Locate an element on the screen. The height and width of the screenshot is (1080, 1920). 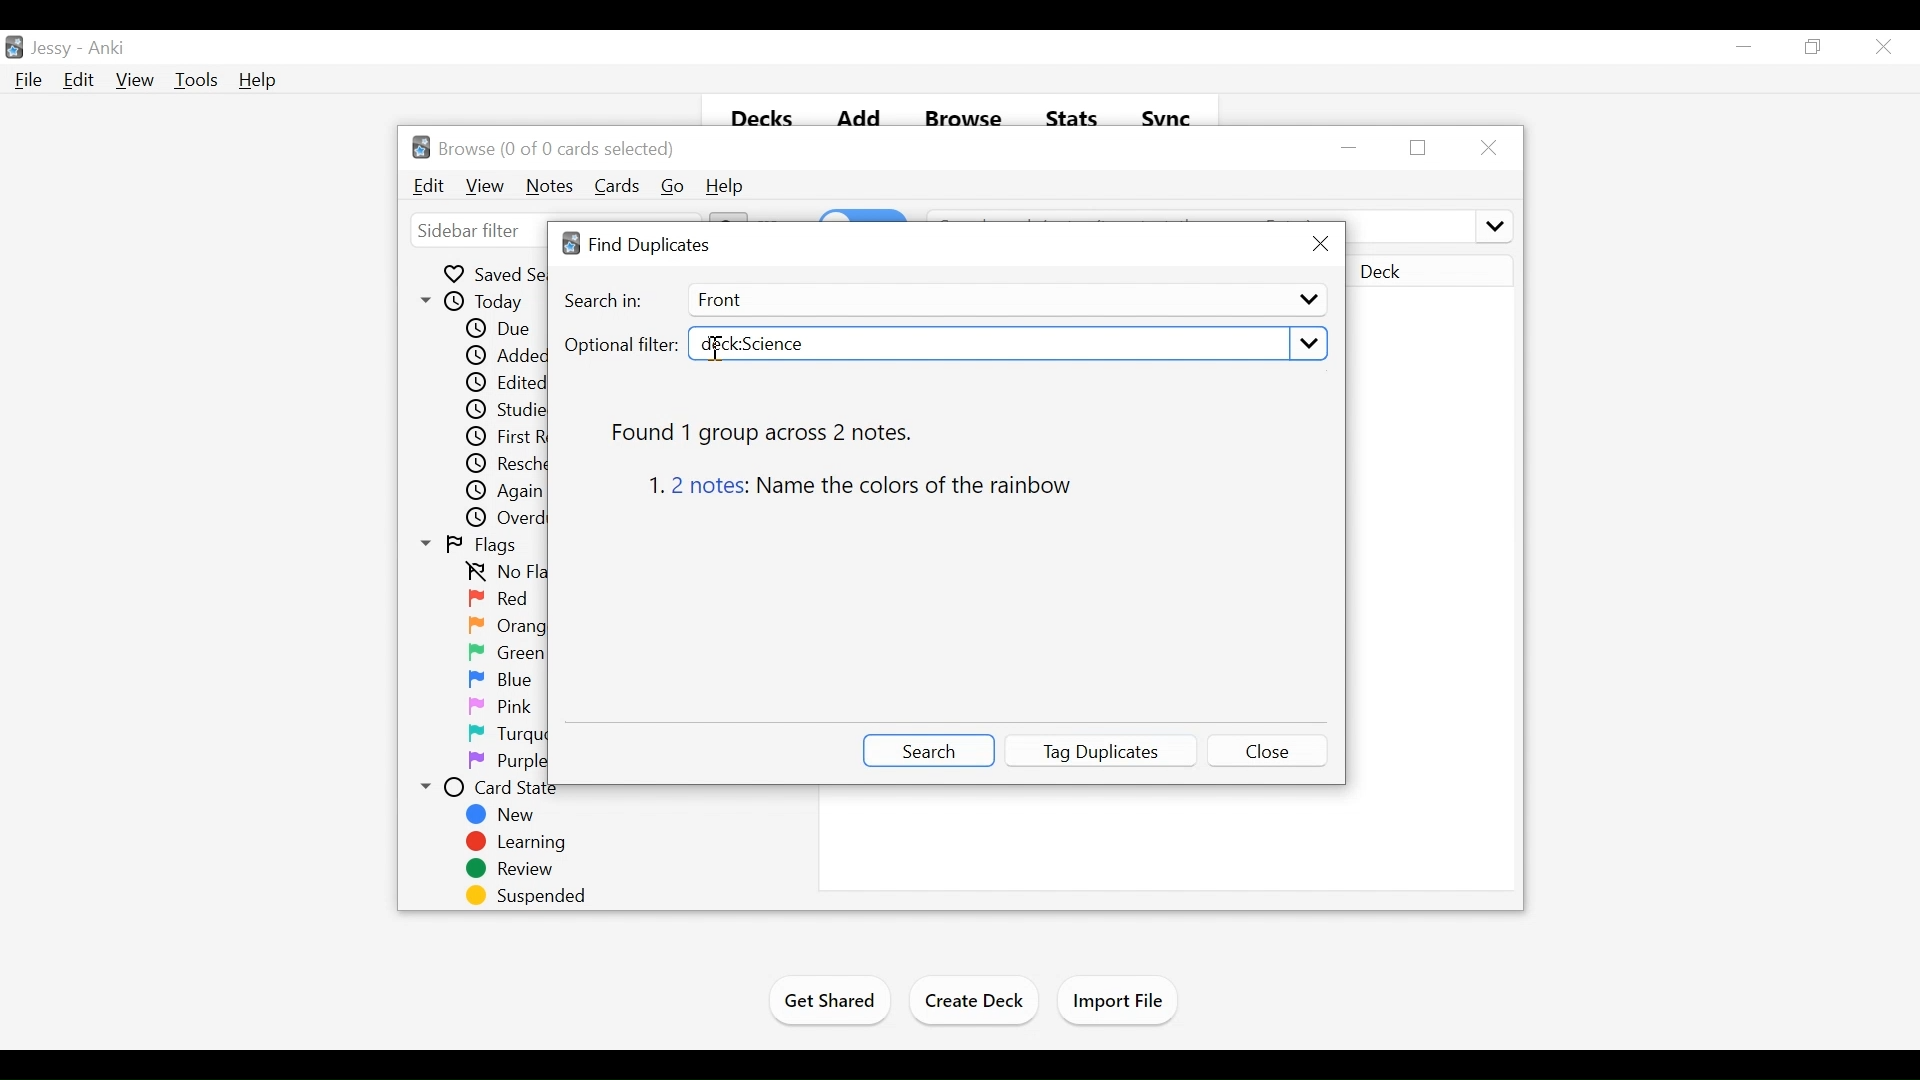
Orange is located at coordinates (508, 625).